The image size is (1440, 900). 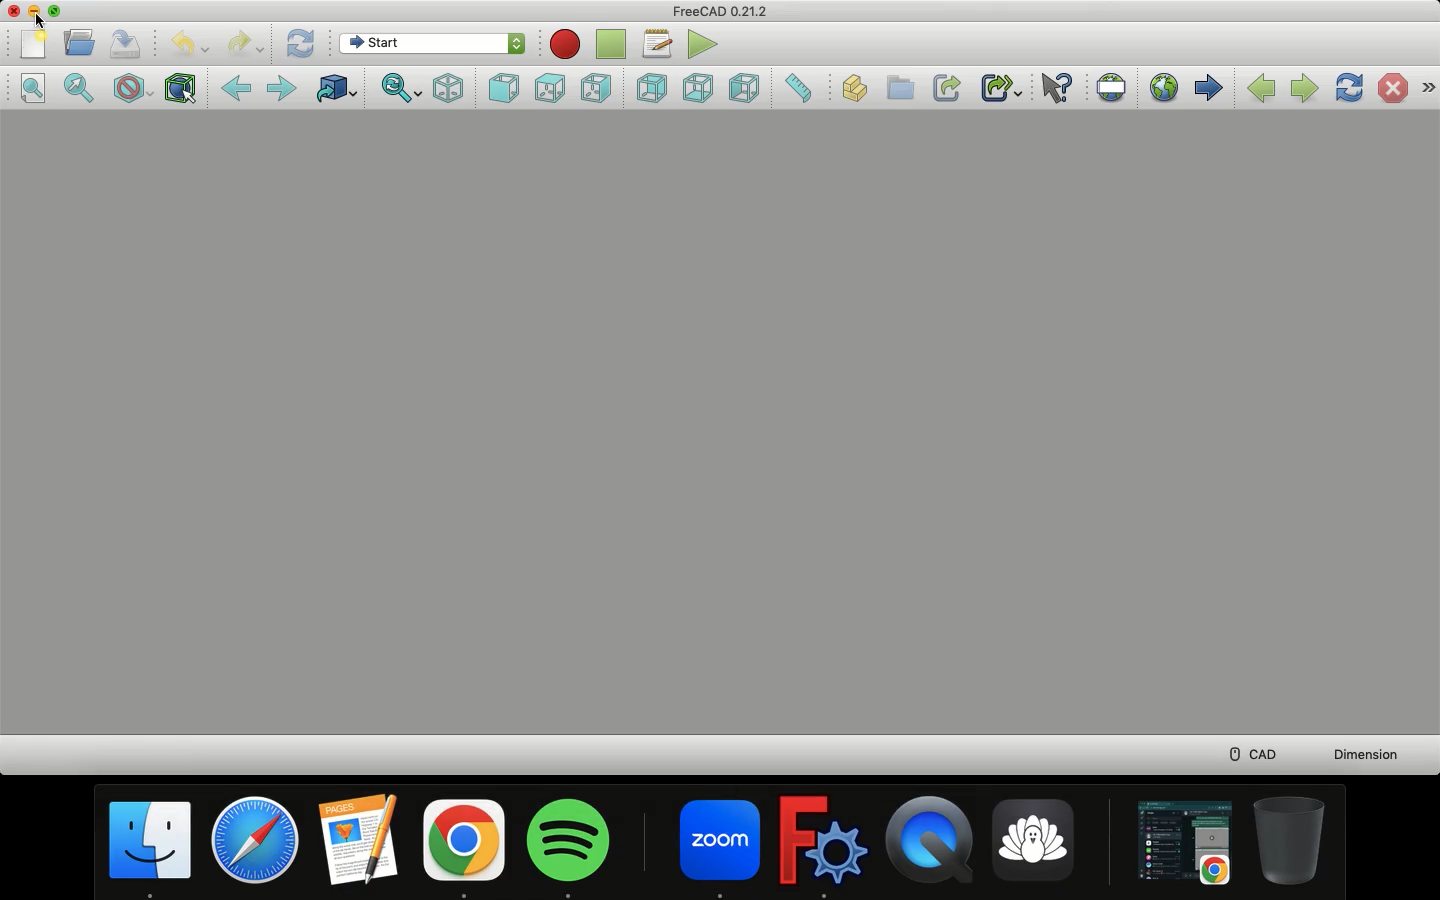 I want to click on Forward, so click(x=285, y=86).